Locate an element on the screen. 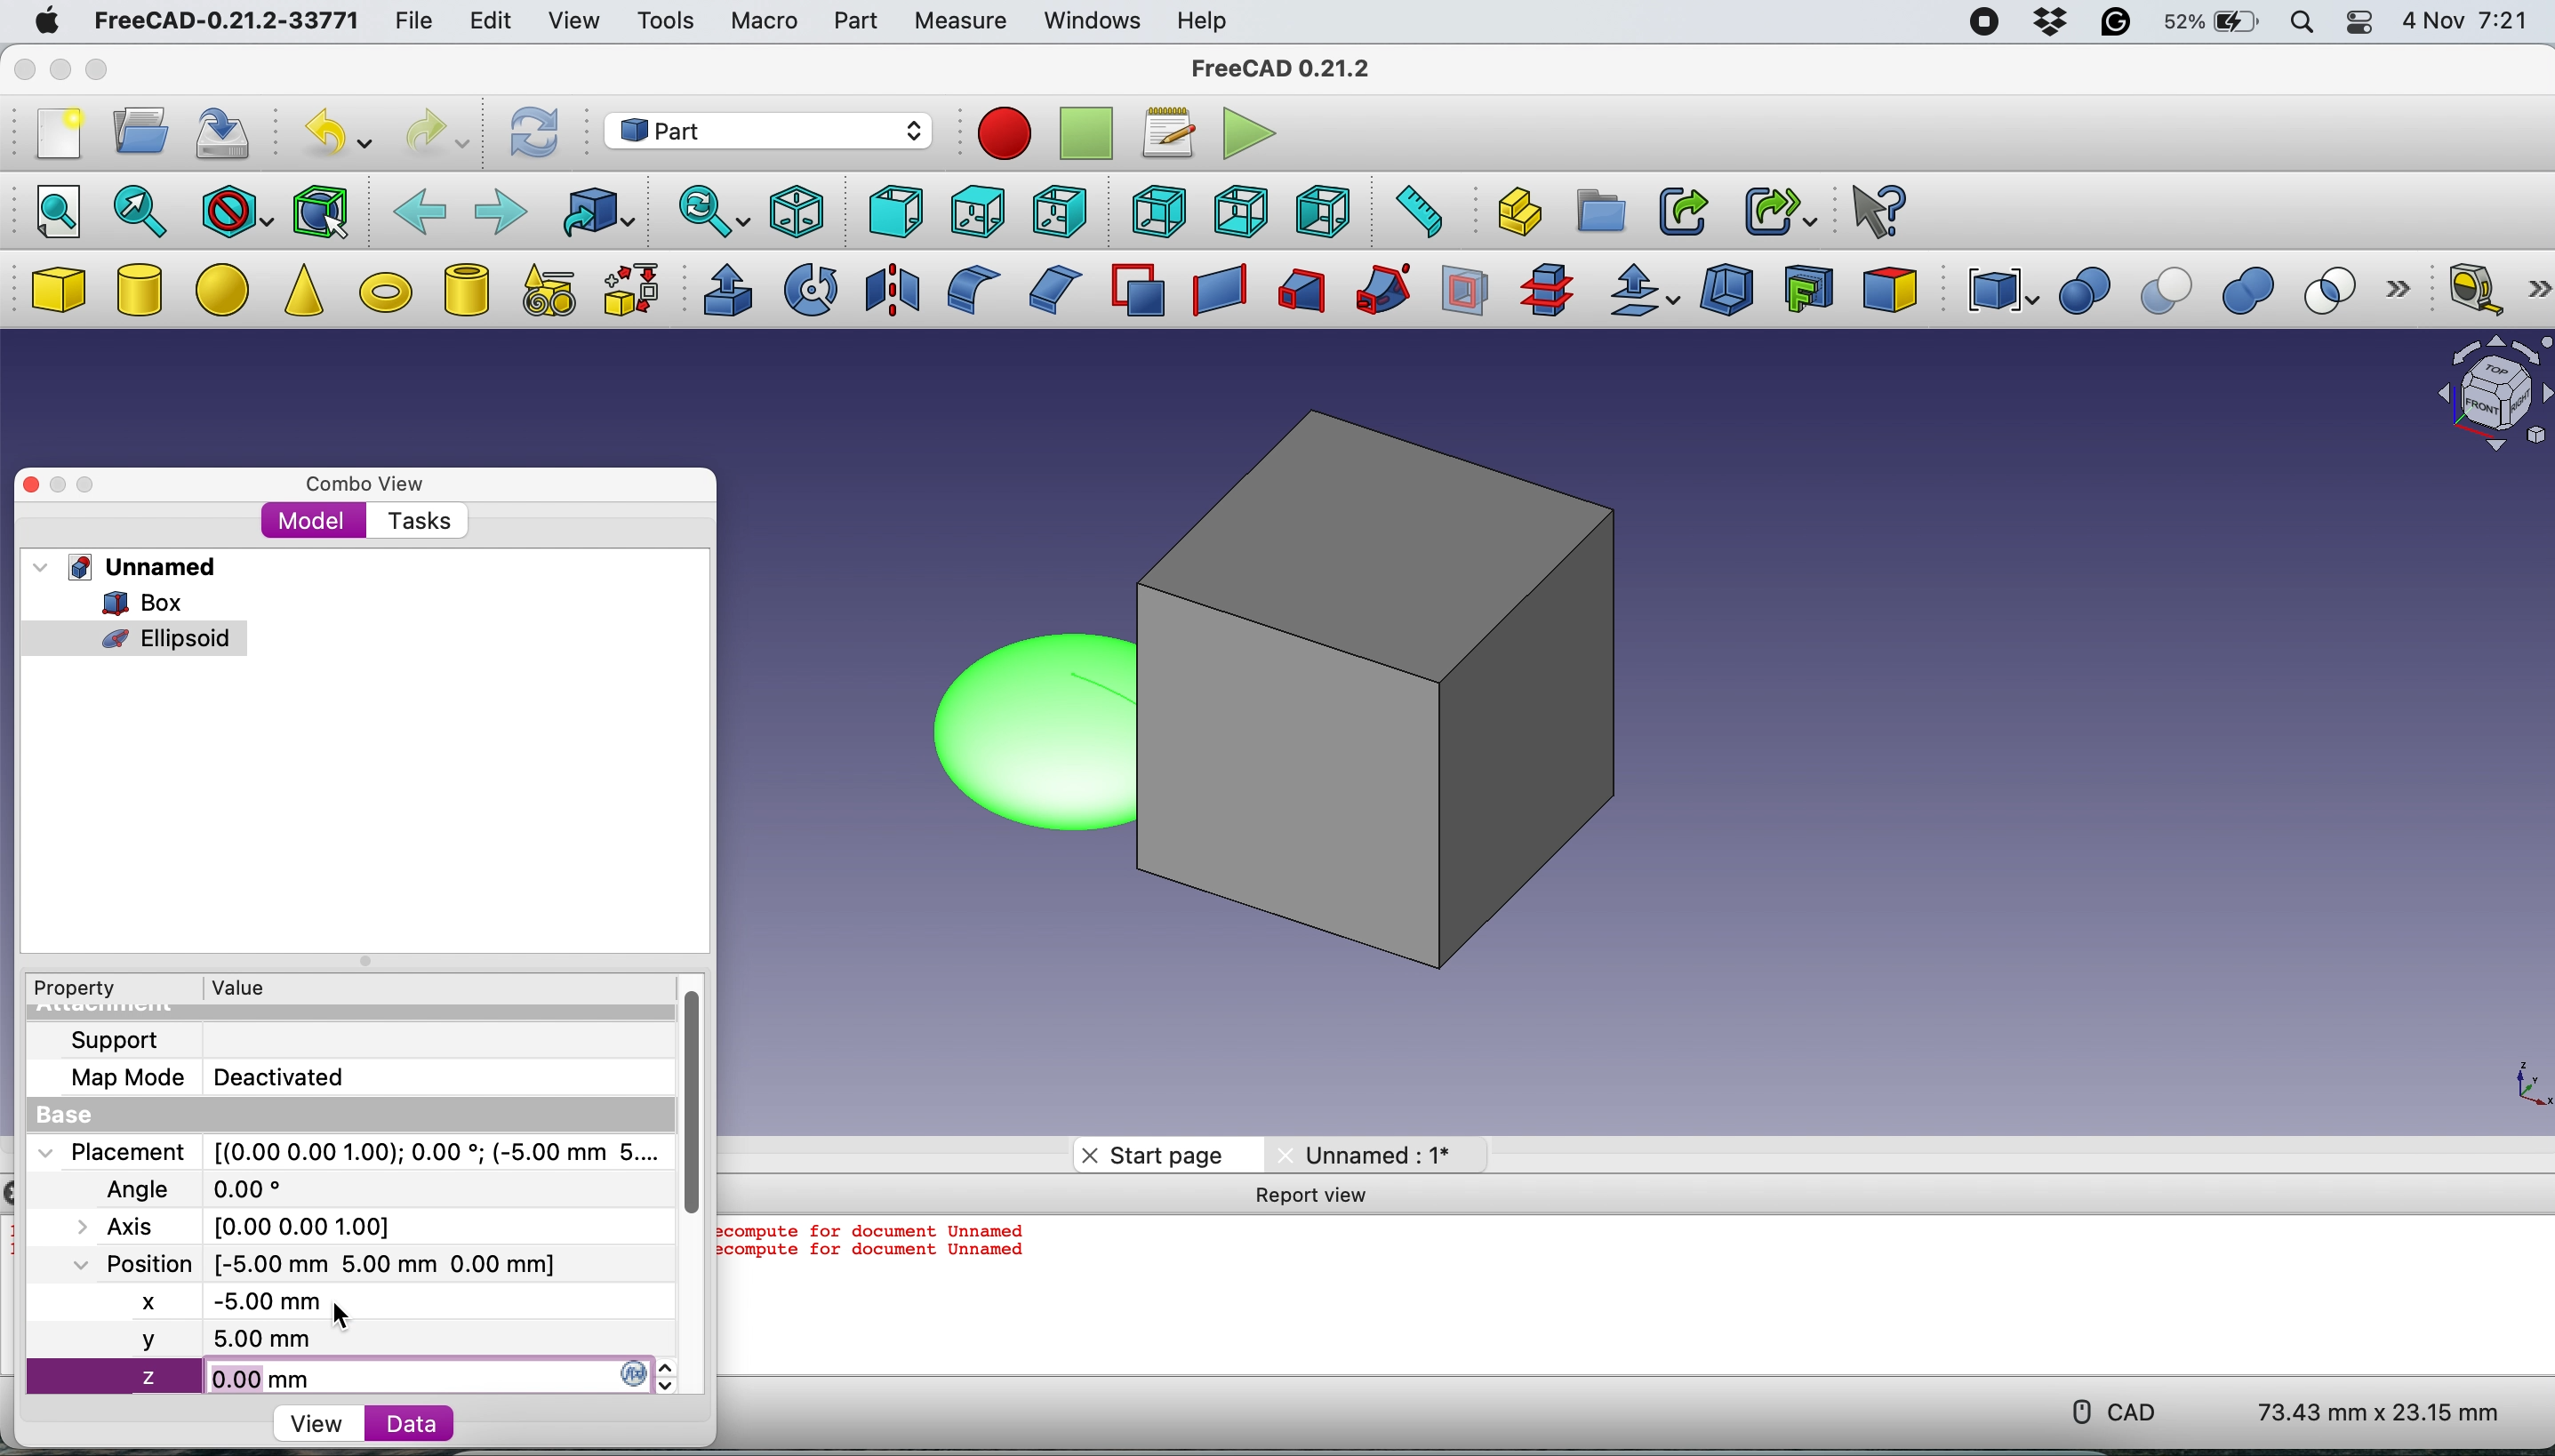  sync view is located at coordinates (709, 214).